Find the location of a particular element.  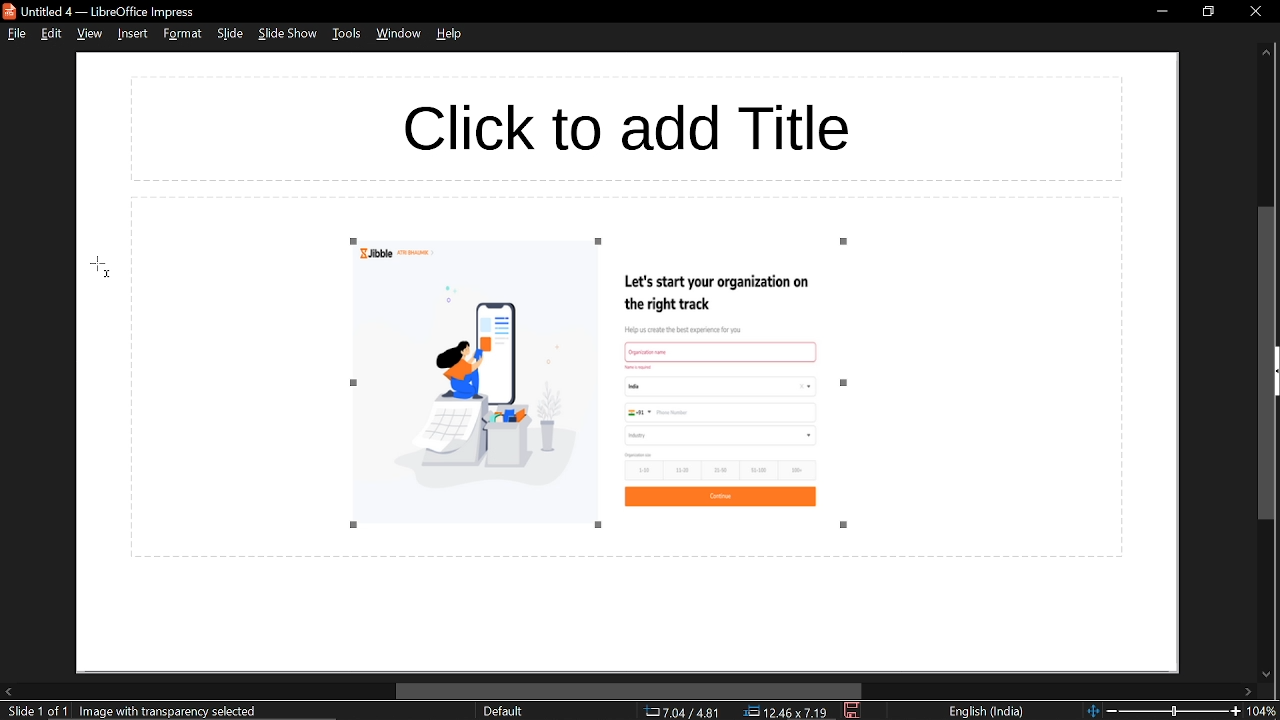

save is located at coordinates (852, 711).